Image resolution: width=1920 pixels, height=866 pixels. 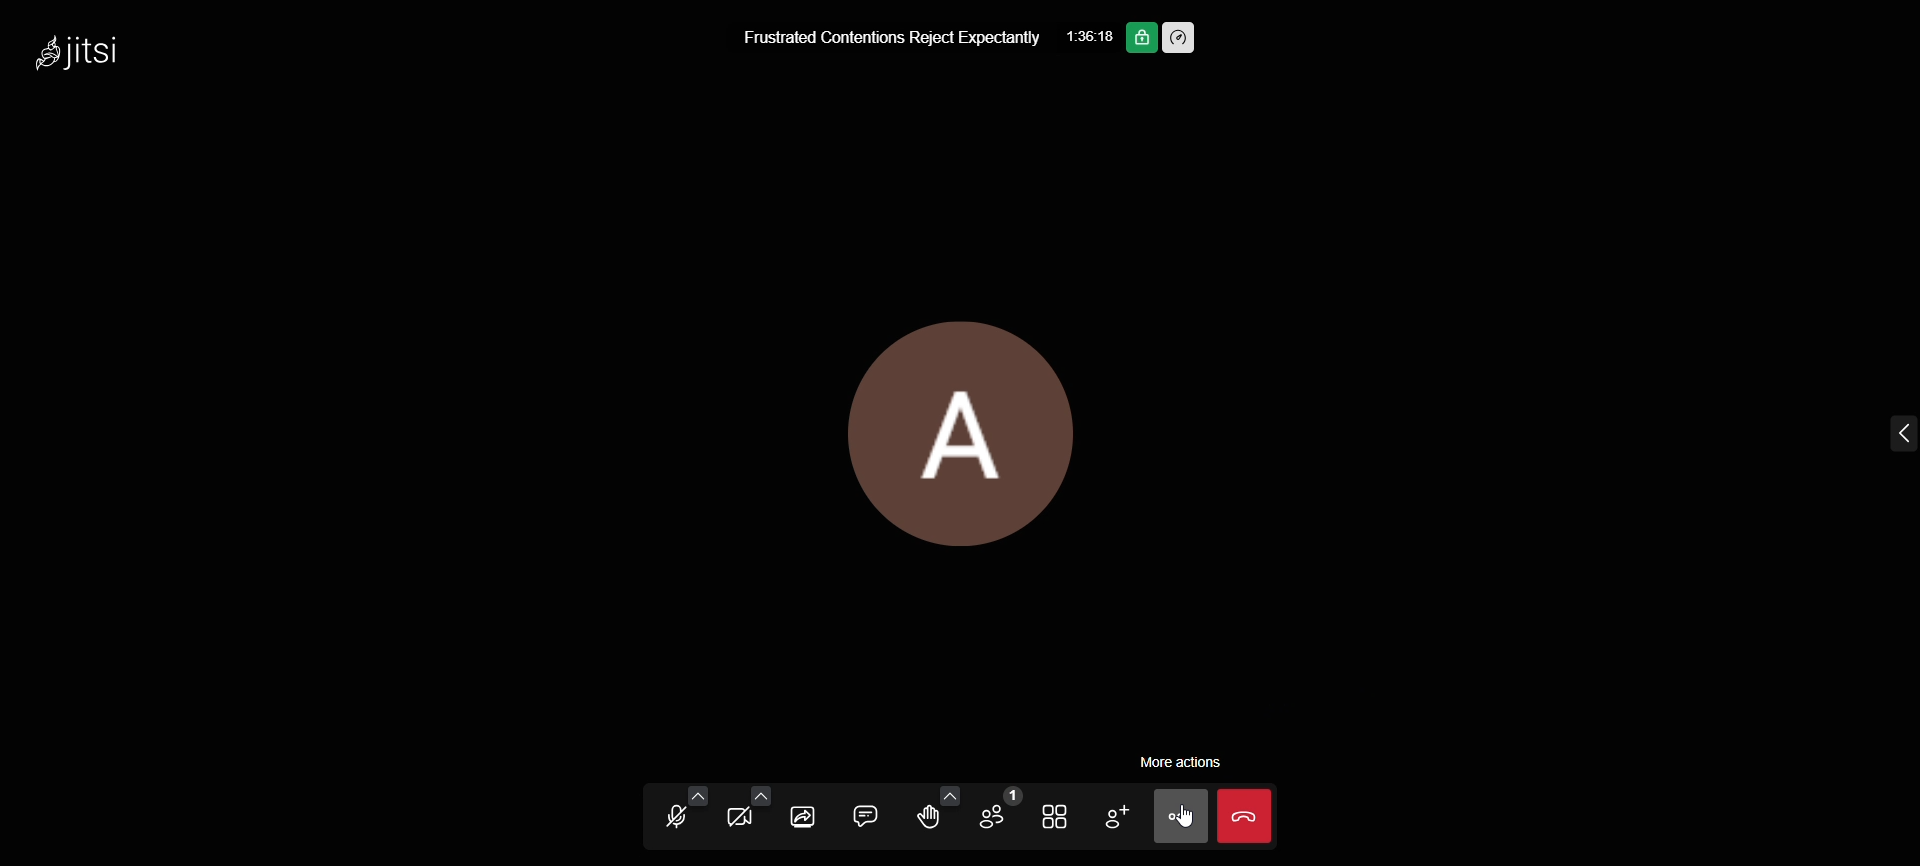 What do you see at coordinates (958, 432) in the screenshot?
I see `display picture` at bounding box center [958, 432].